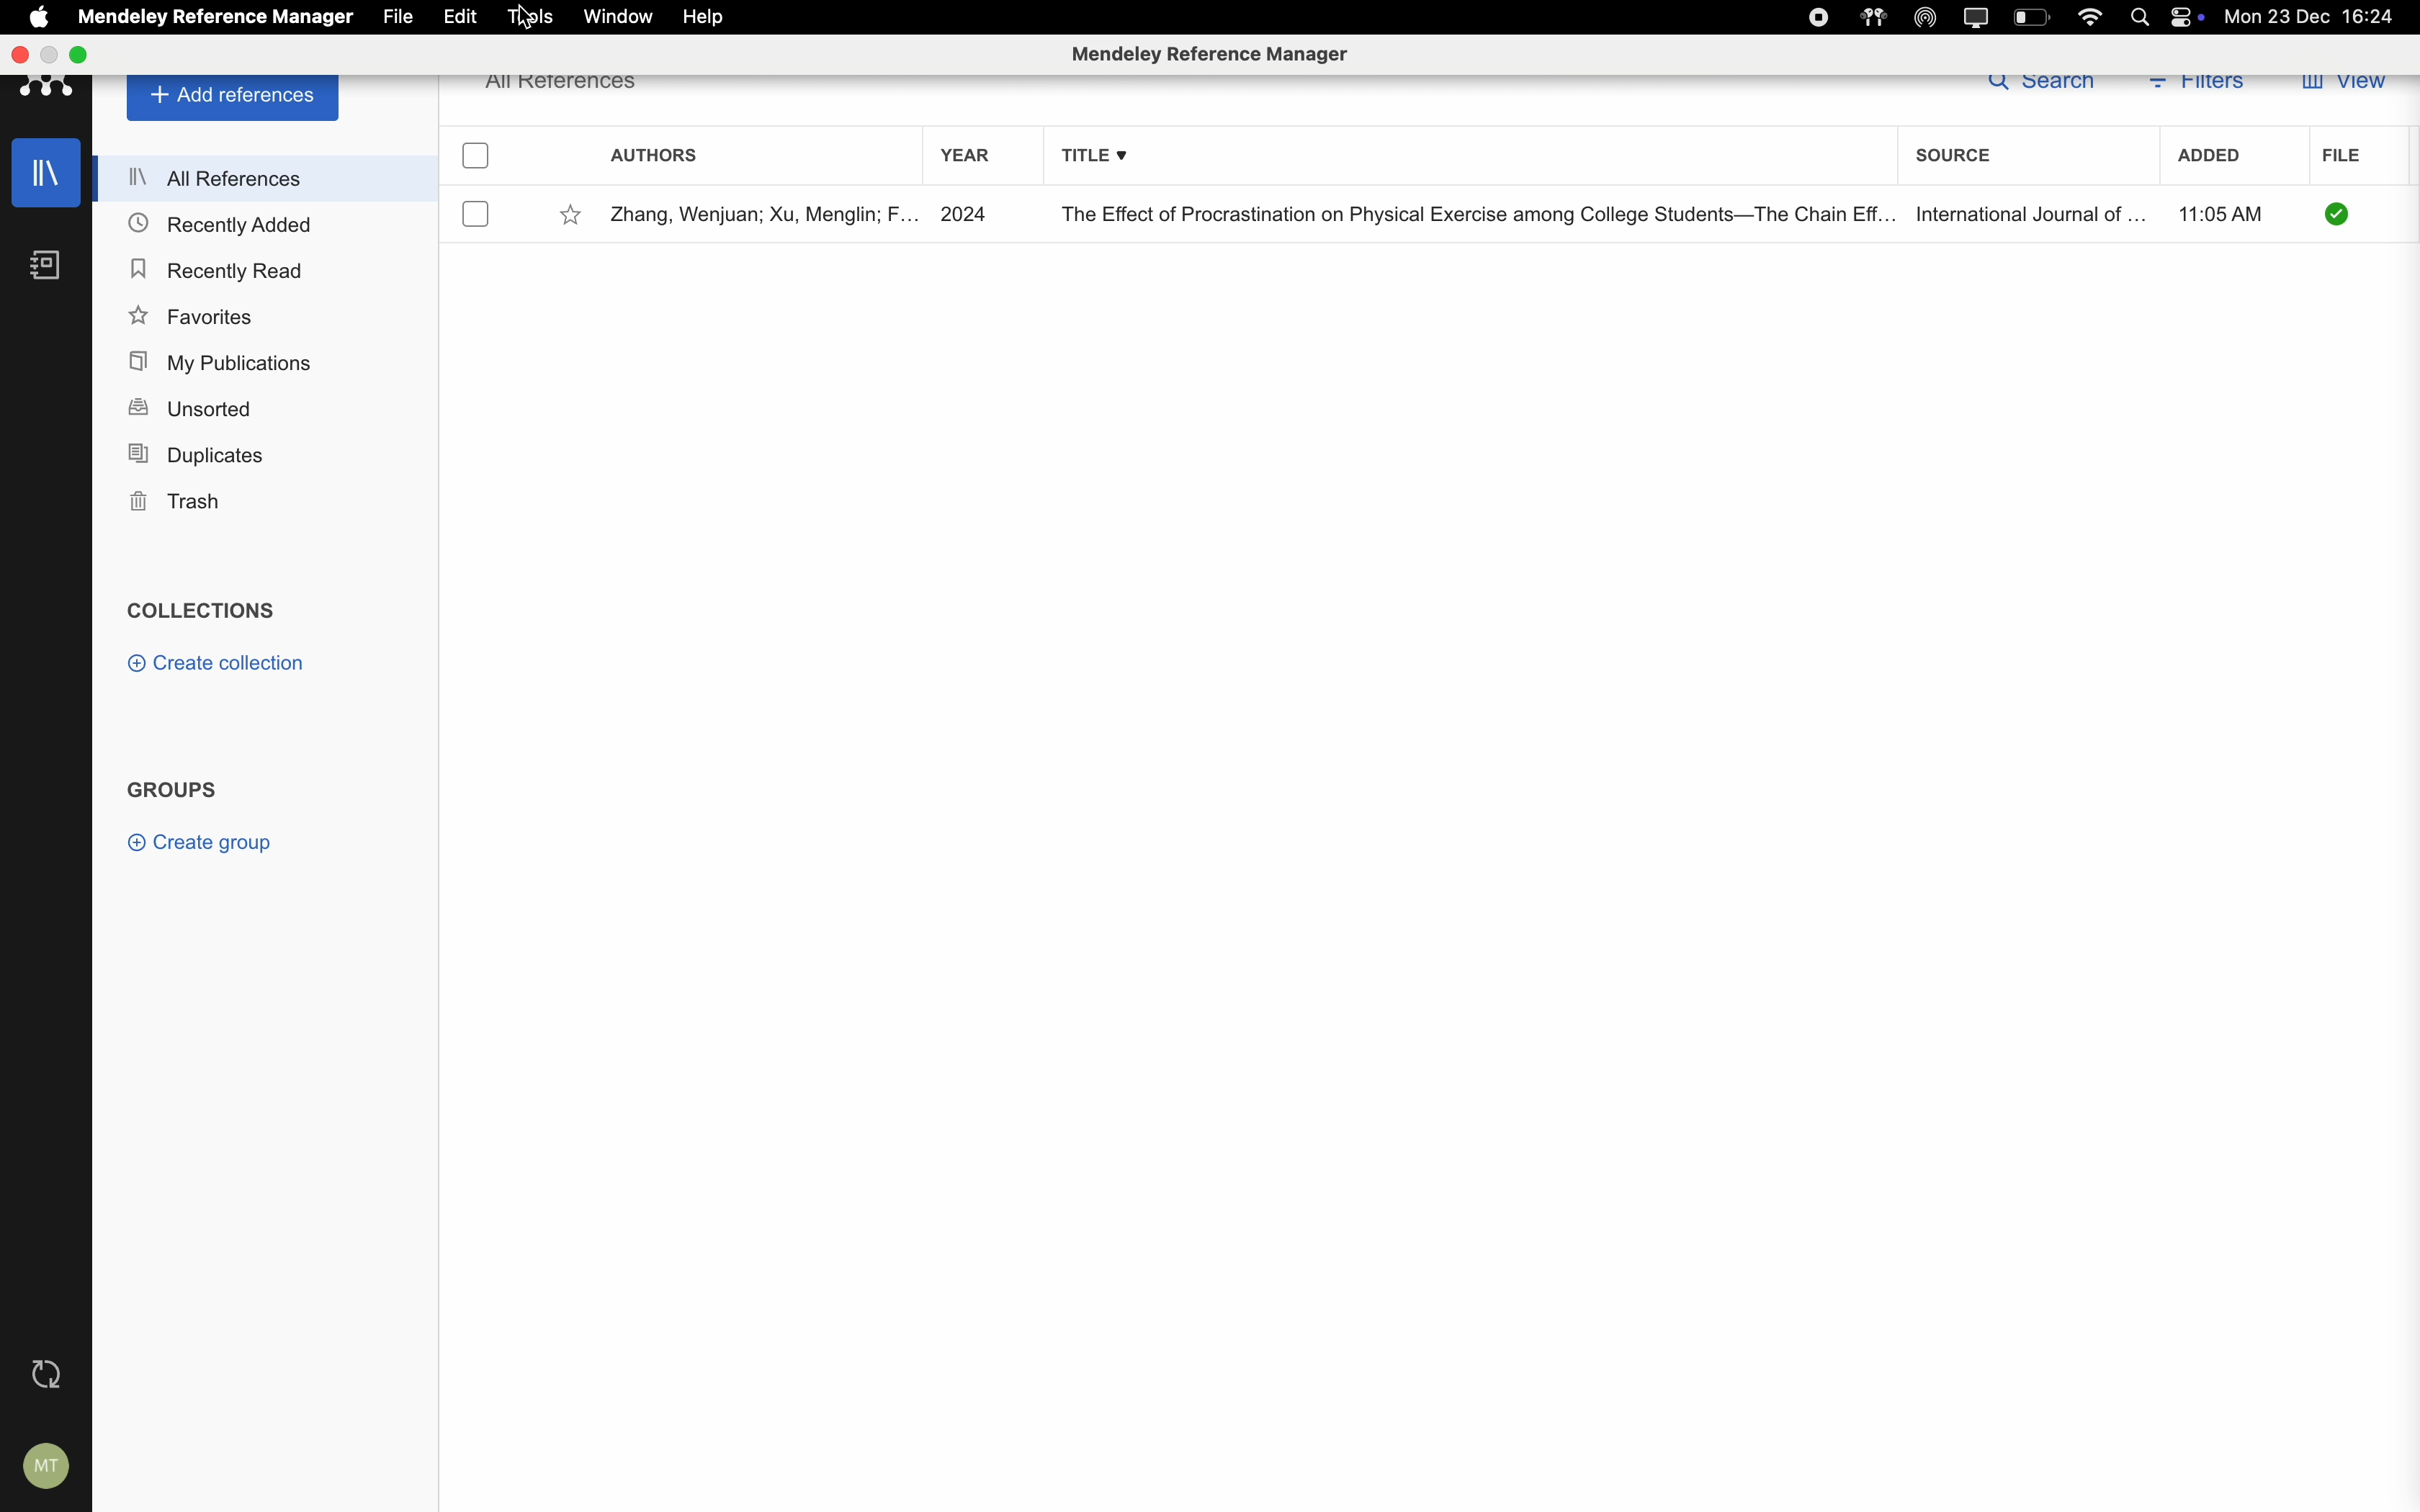 The height and width of the screenshot is (1512, 2420). Describe the element at coordinates (191, 405) in the screenshot. I see `unsorted` at that location.